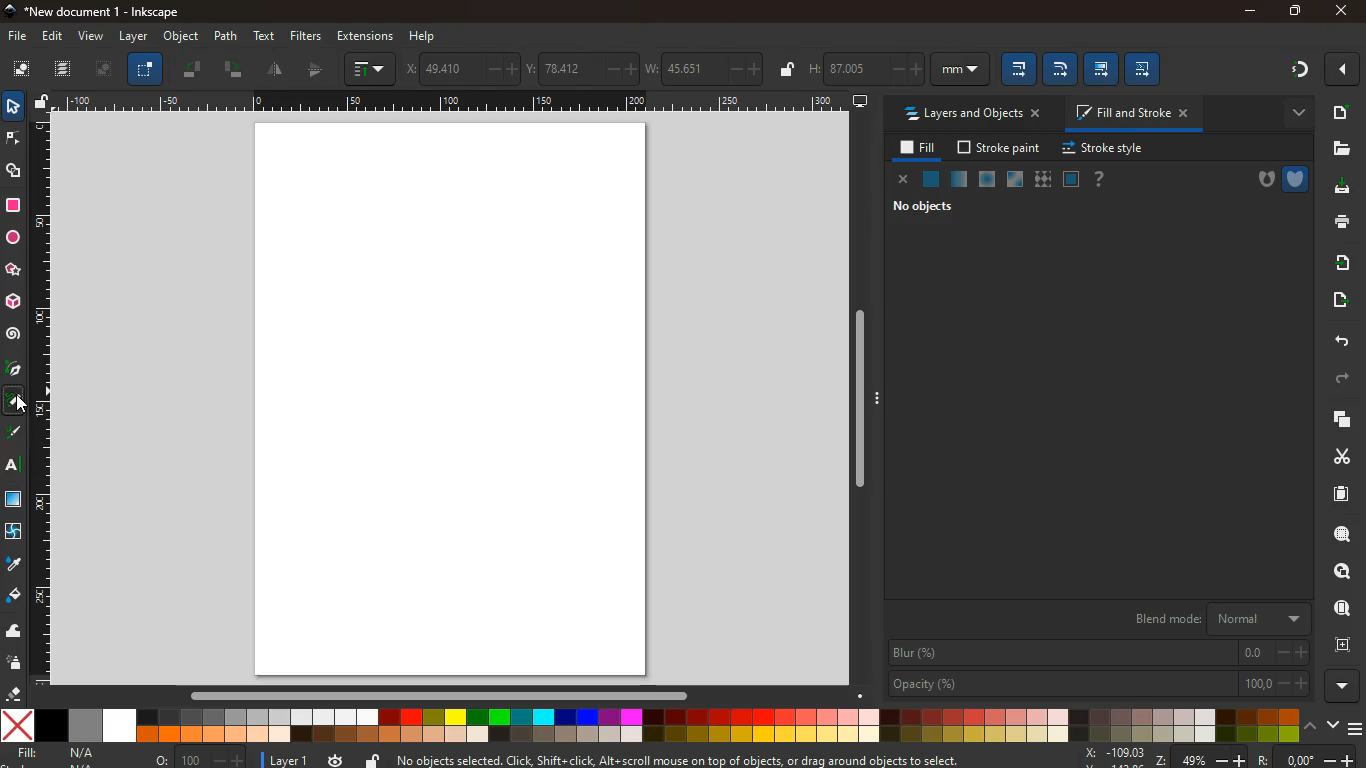 This screenshot has height=768, width=1366. Describe the element at coordinates (54, 36) in the screenshot. I see `edit` at that location.